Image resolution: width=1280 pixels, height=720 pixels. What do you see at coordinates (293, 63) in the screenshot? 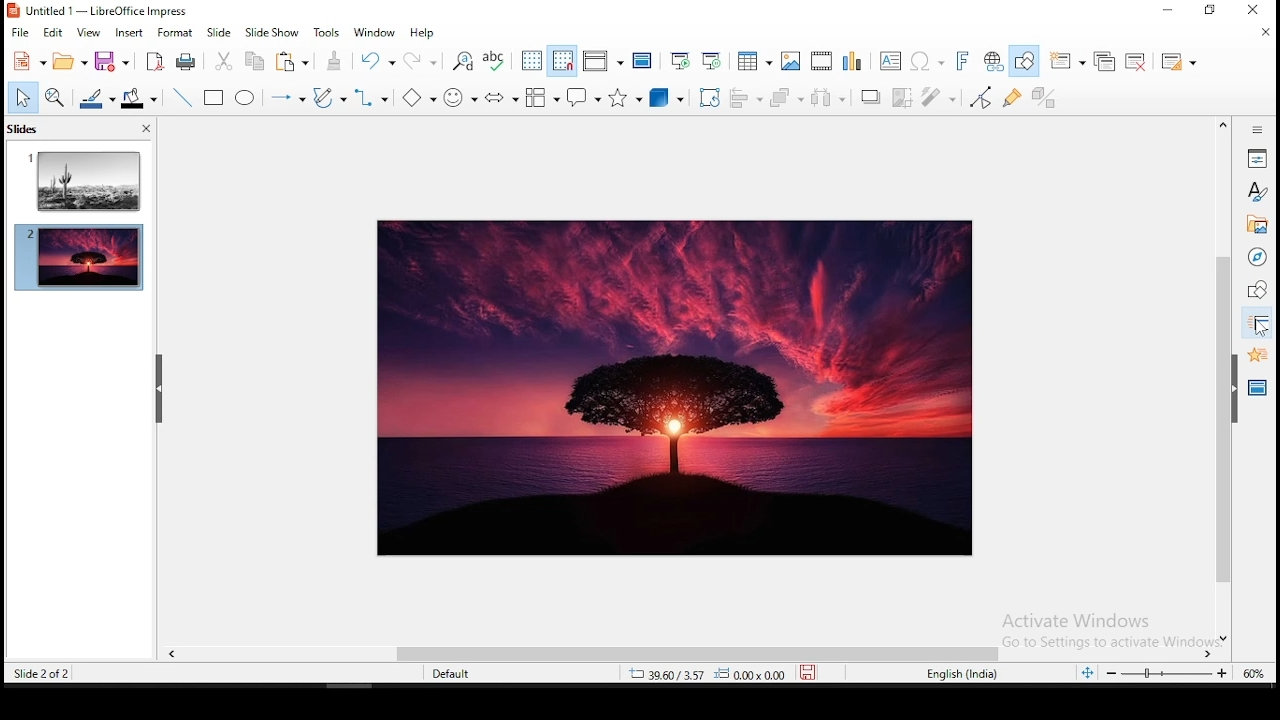
I see `paste` at bounding box center [293, 63].